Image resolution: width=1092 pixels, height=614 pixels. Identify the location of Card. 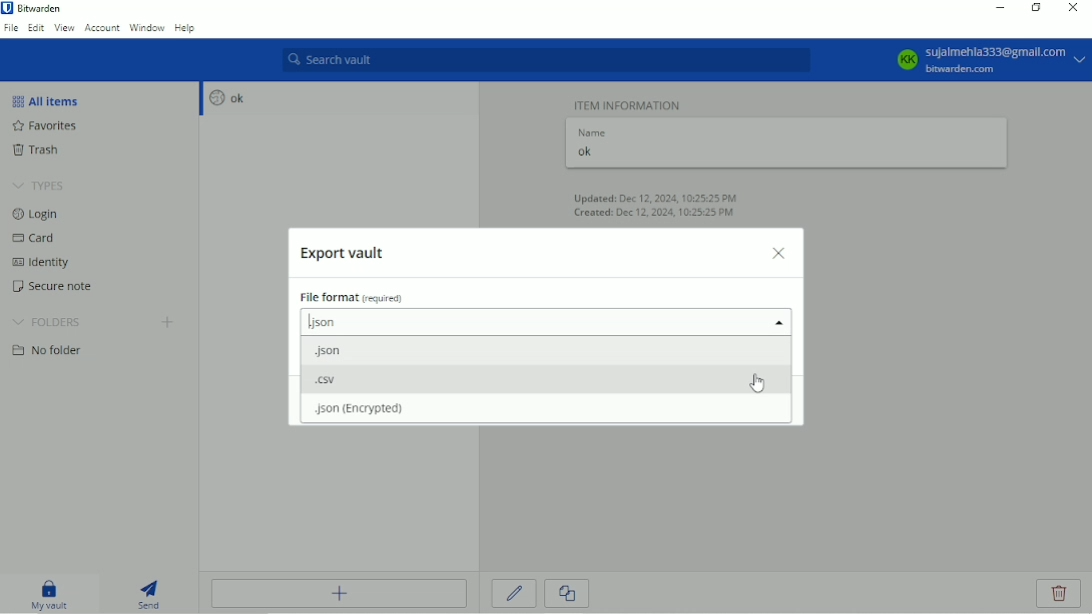
(38, 240).